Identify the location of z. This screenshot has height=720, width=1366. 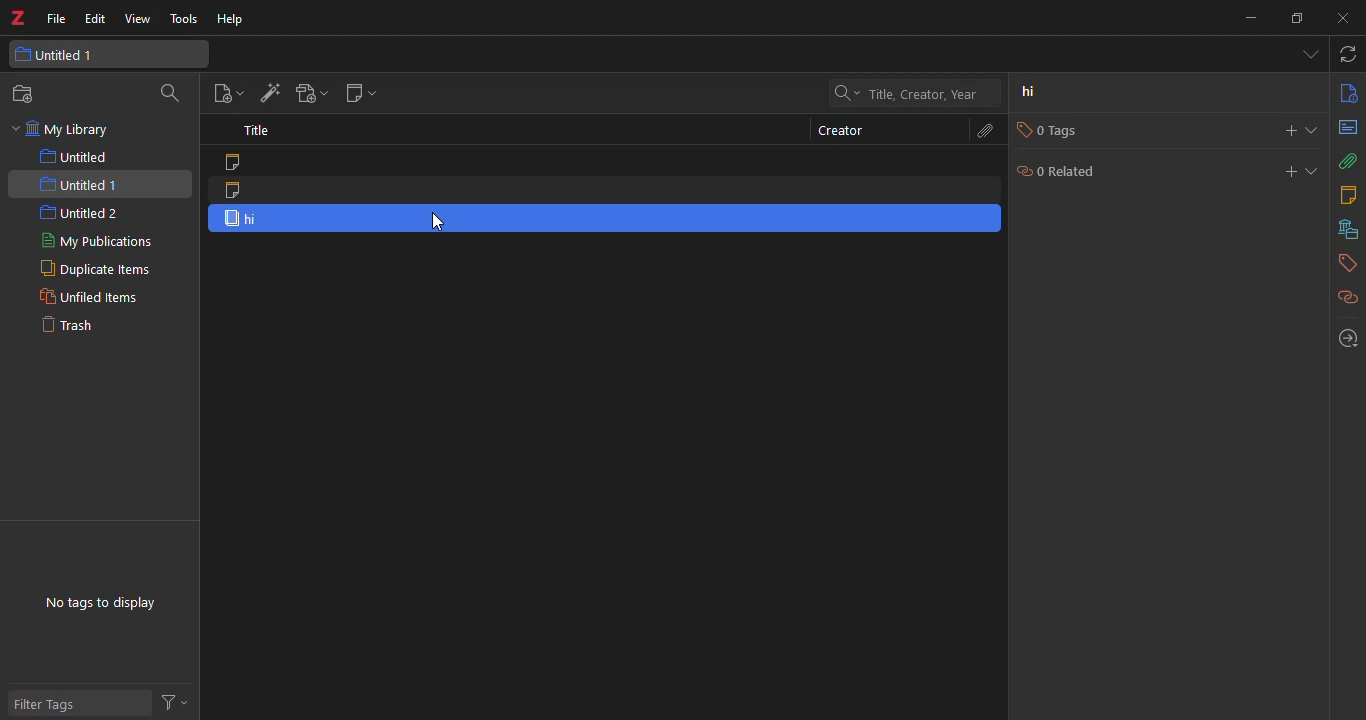
(18, 17).